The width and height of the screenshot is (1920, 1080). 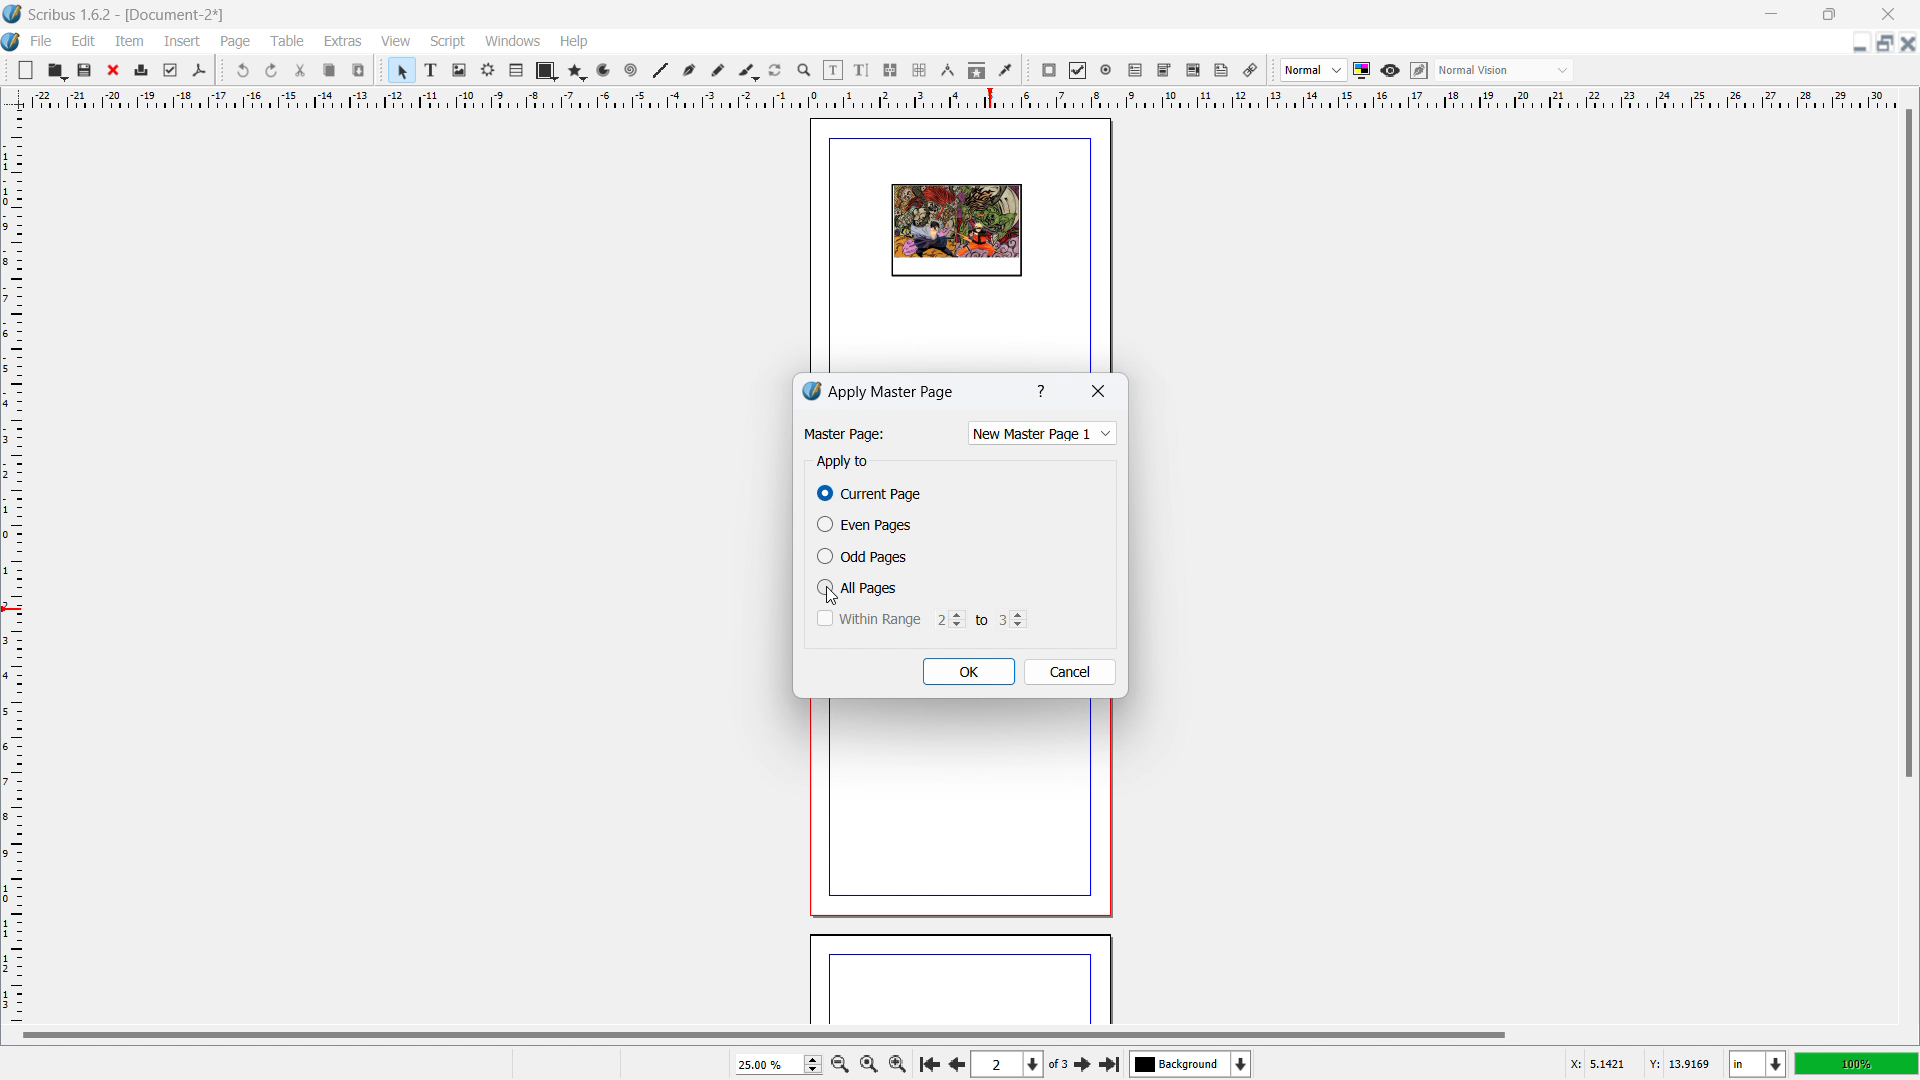 What do you see at coordinates (115, 70) in the screenshot?
I see `close` at bounding box center [115, 70].